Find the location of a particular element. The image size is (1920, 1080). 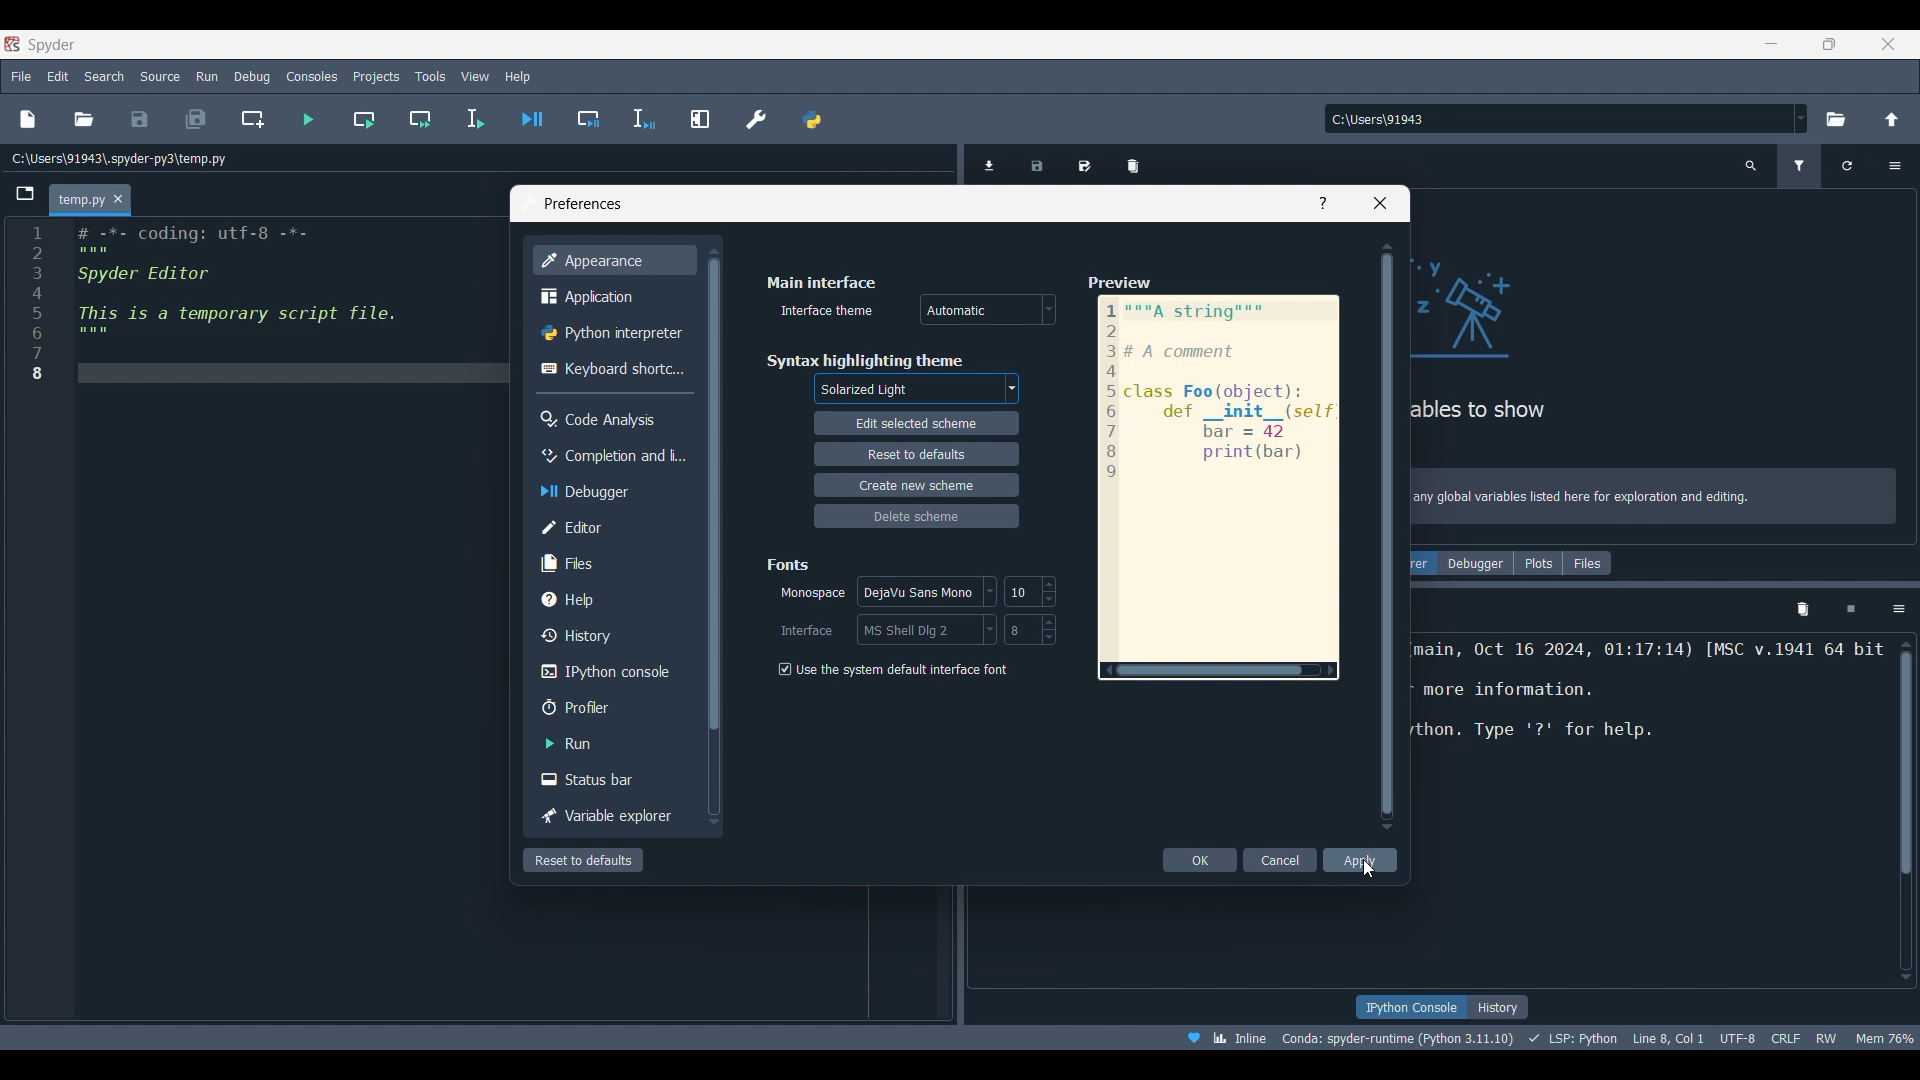

Run file is located at coordinates (309, 119).